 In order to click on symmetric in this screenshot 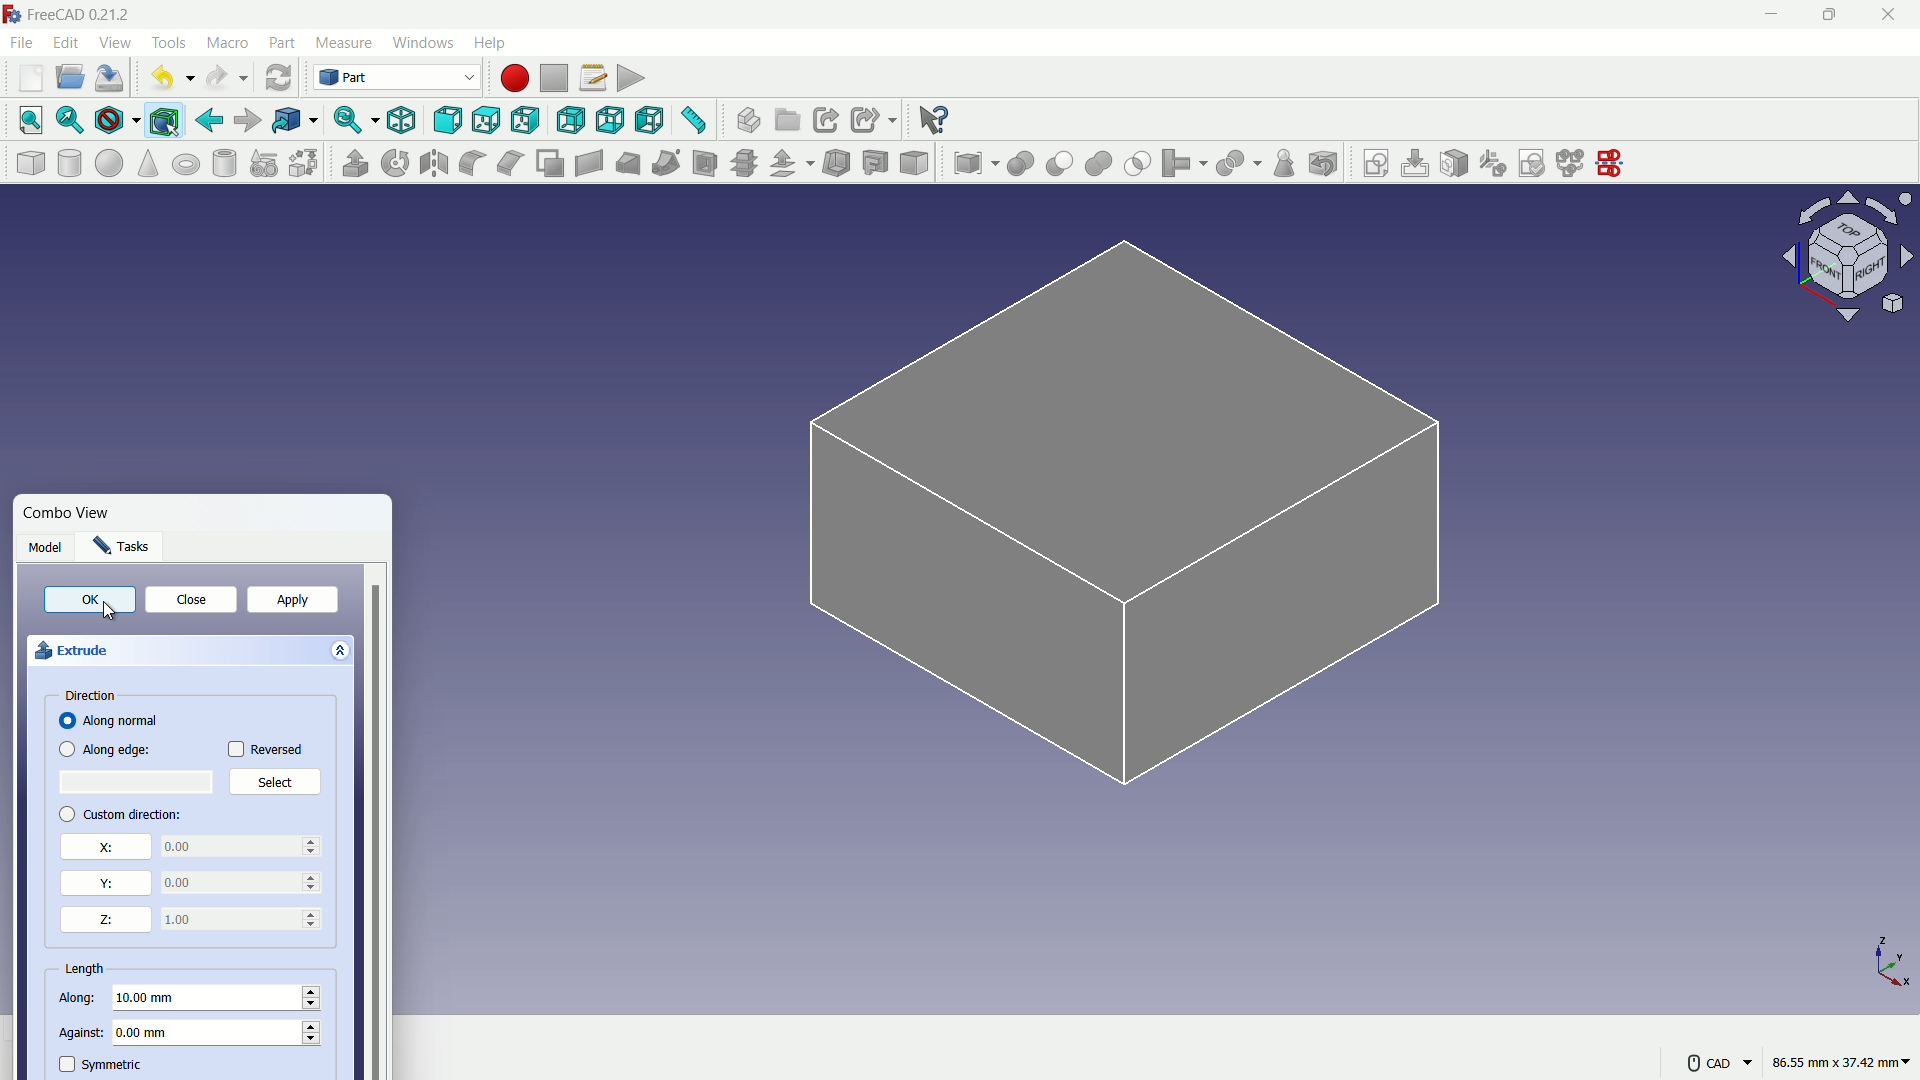, I will do `click(120, 1065)`.